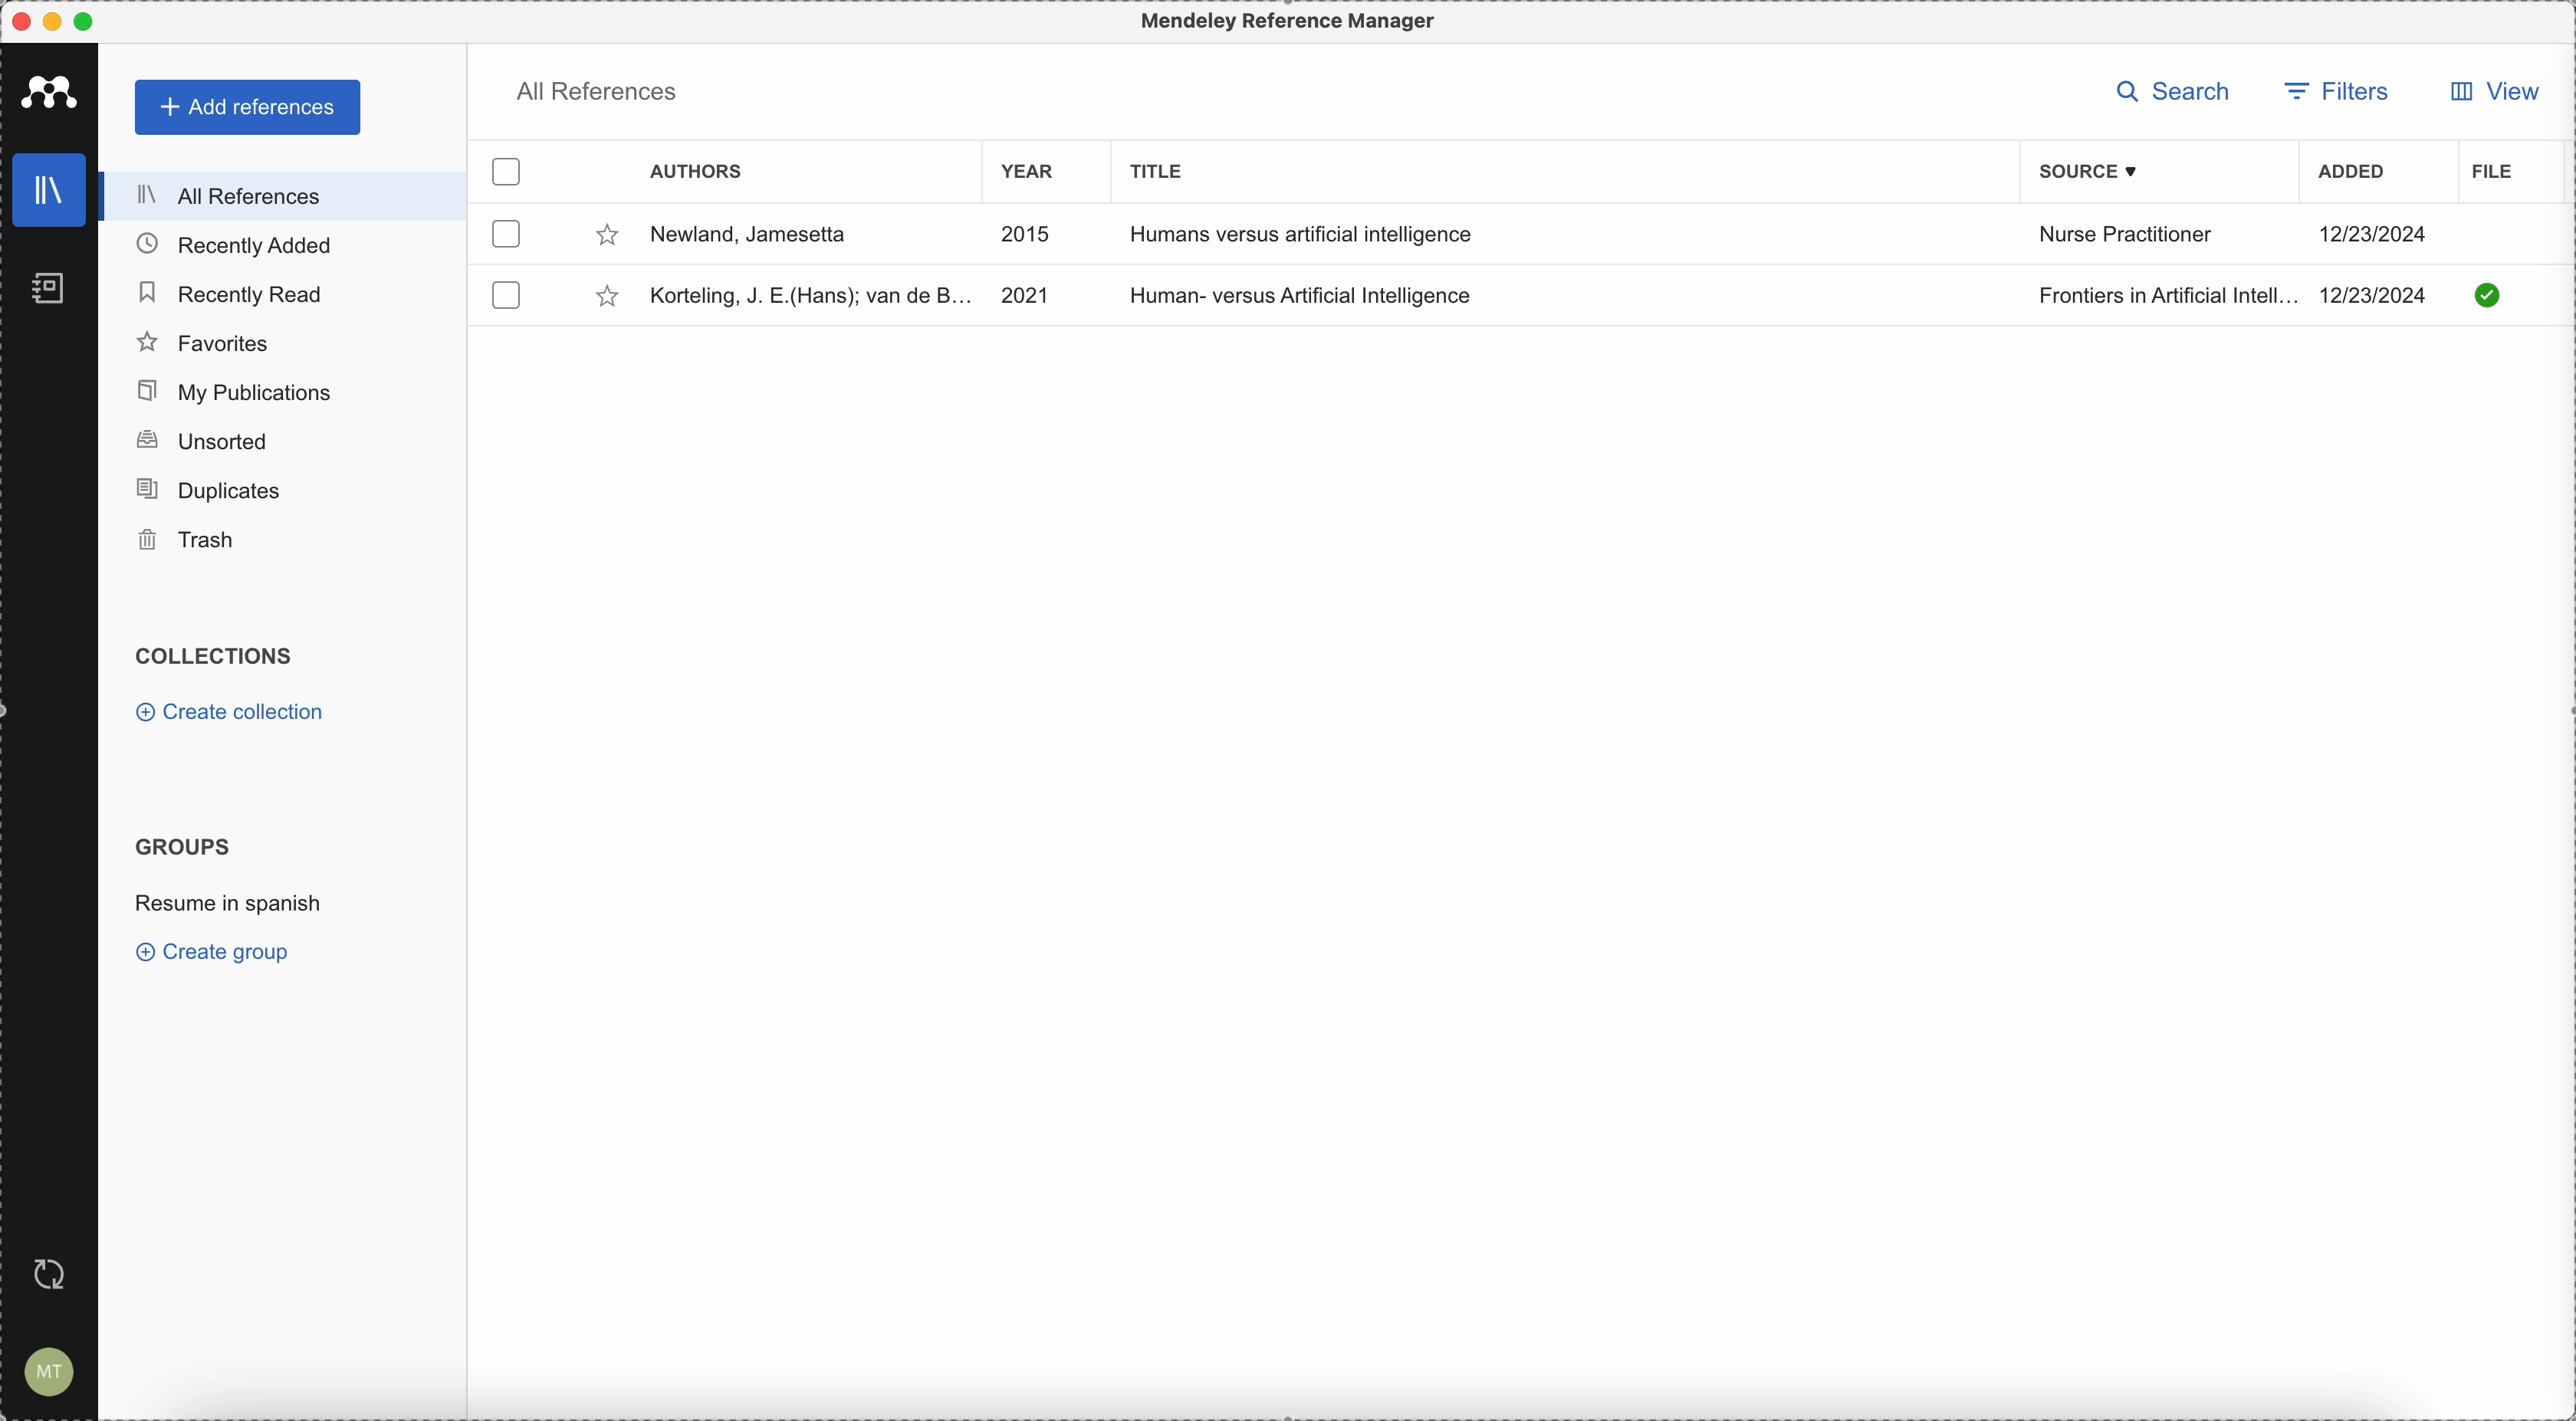 Image resolution: width=2576 pixels, height=1421 pixels. I want to click on accounts settings, so click(52, 1371).